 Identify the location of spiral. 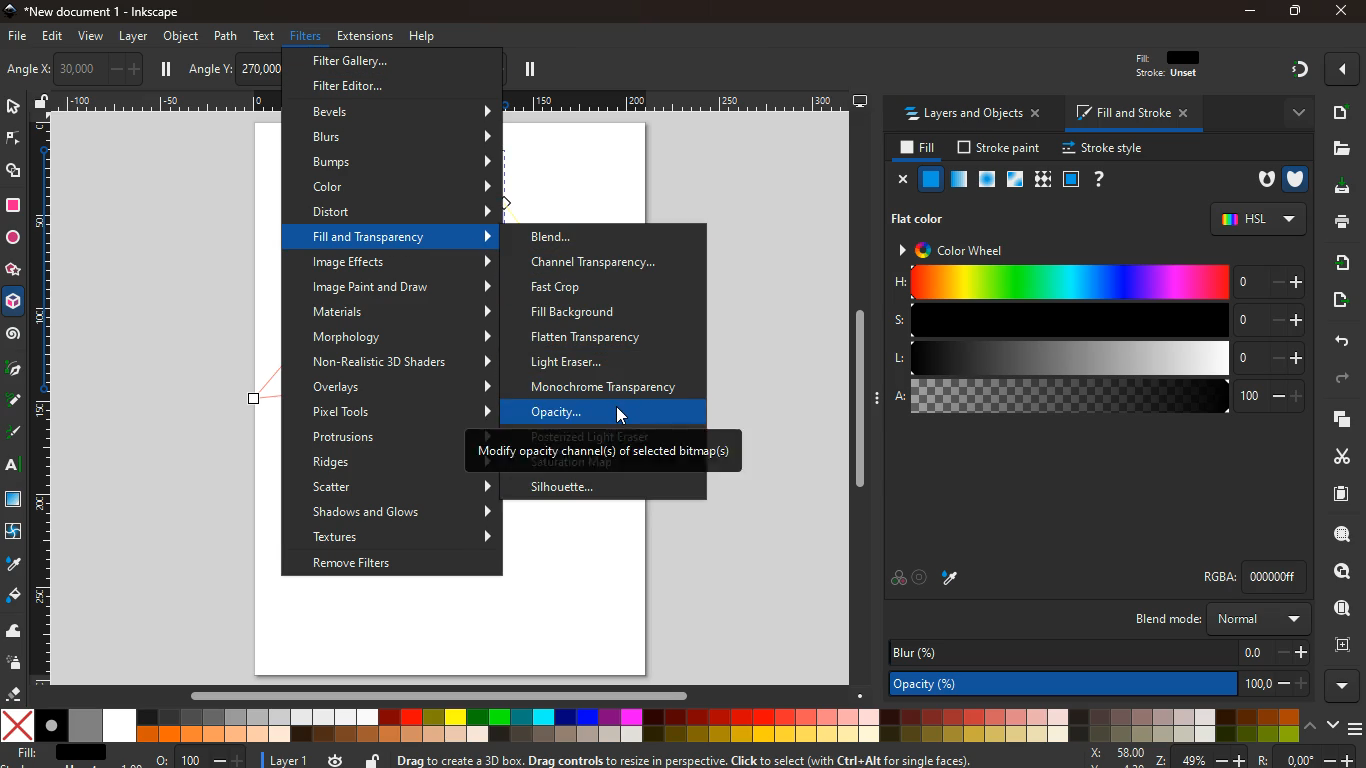
(14, 336).